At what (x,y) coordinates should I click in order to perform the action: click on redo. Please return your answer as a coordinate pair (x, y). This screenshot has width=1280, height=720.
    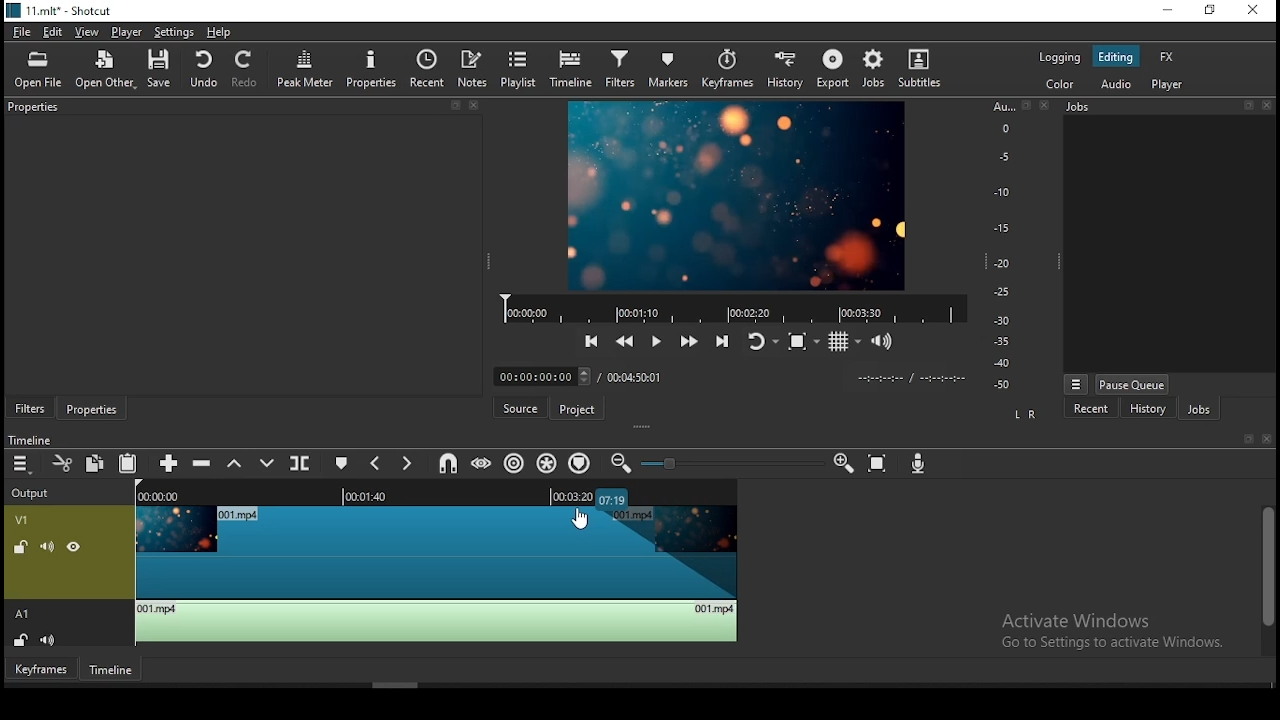
    Looking at the image, I should click on (246, 70).